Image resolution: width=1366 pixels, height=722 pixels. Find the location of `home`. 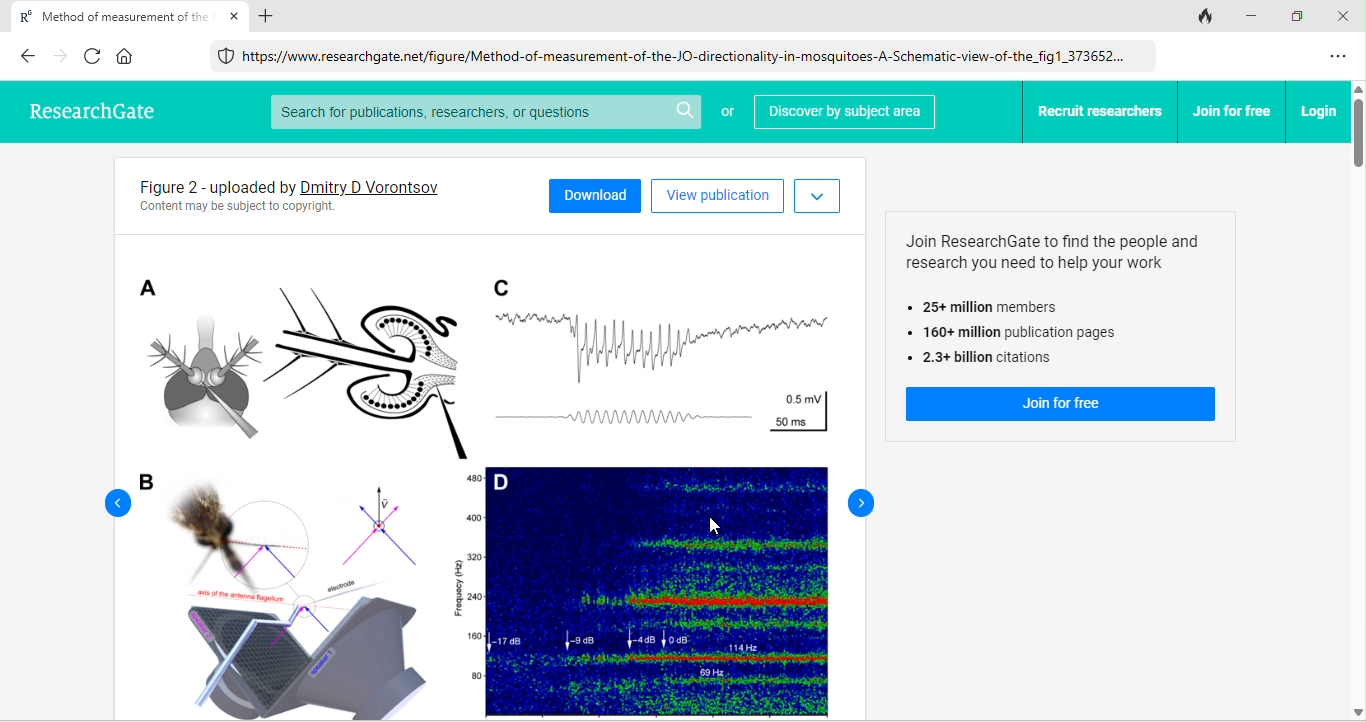

home is located at coordinates (126, 56).